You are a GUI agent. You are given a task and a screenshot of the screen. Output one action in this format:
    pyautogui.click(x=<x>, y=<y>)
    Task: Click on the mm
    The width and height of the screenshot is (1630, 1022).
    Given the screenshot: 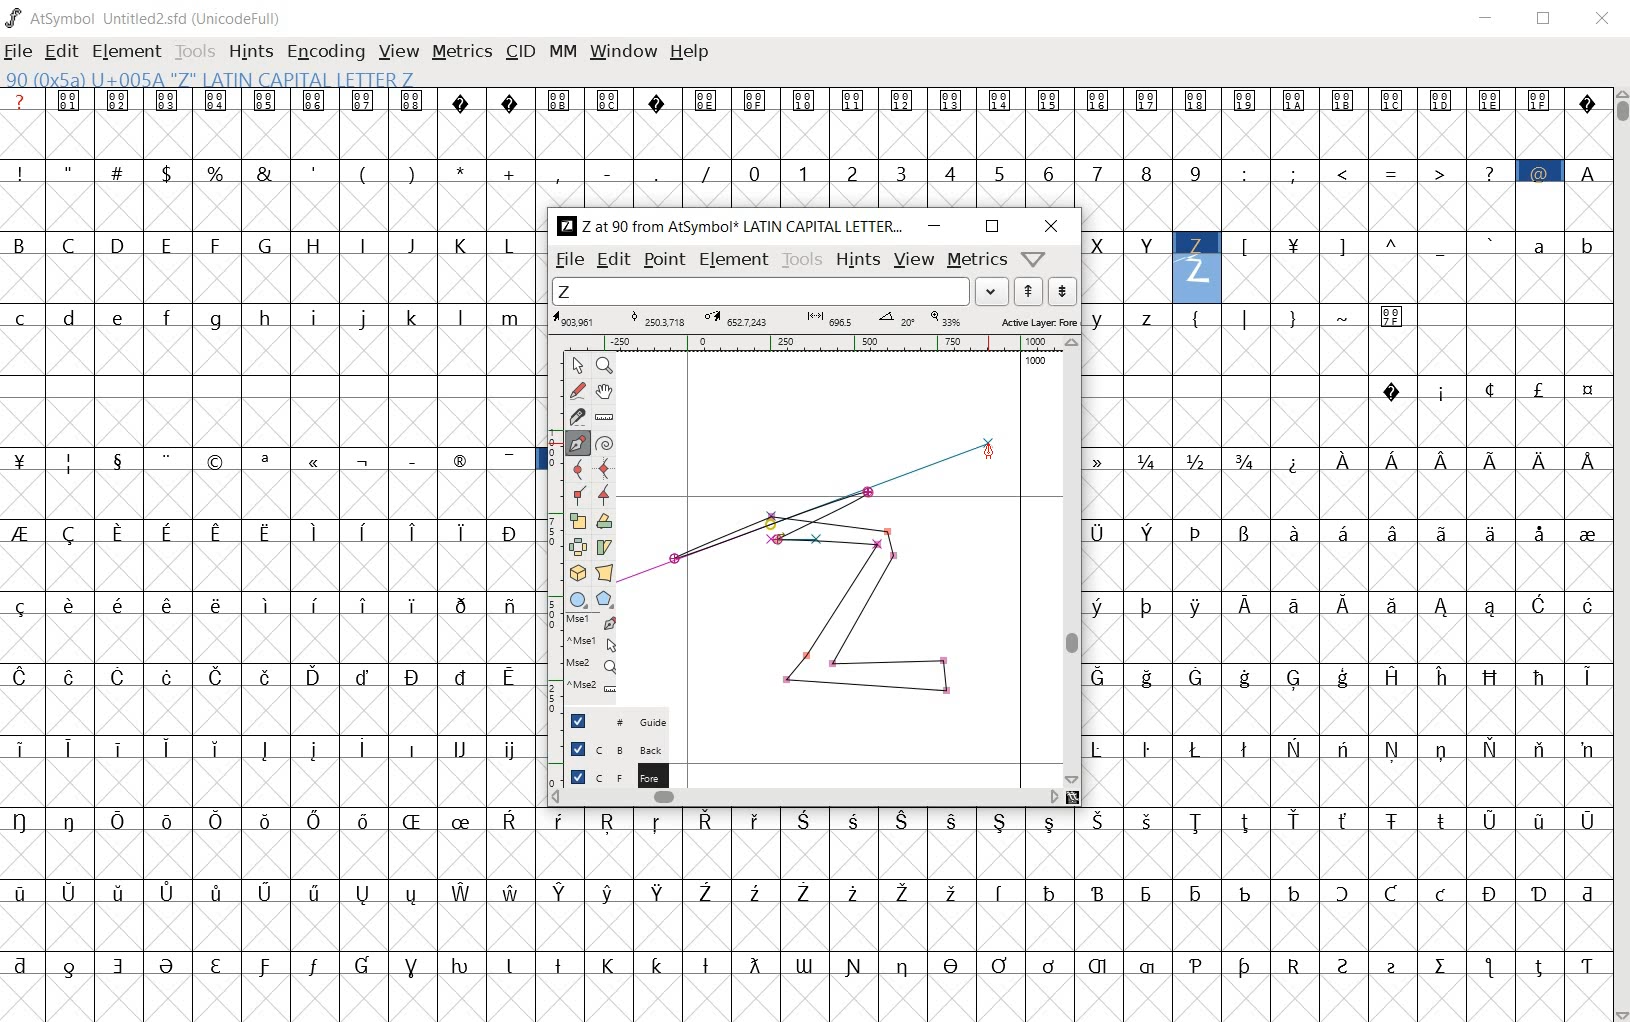 What is the action you would take?
    pyautogui.click(x=563, y=51)
    